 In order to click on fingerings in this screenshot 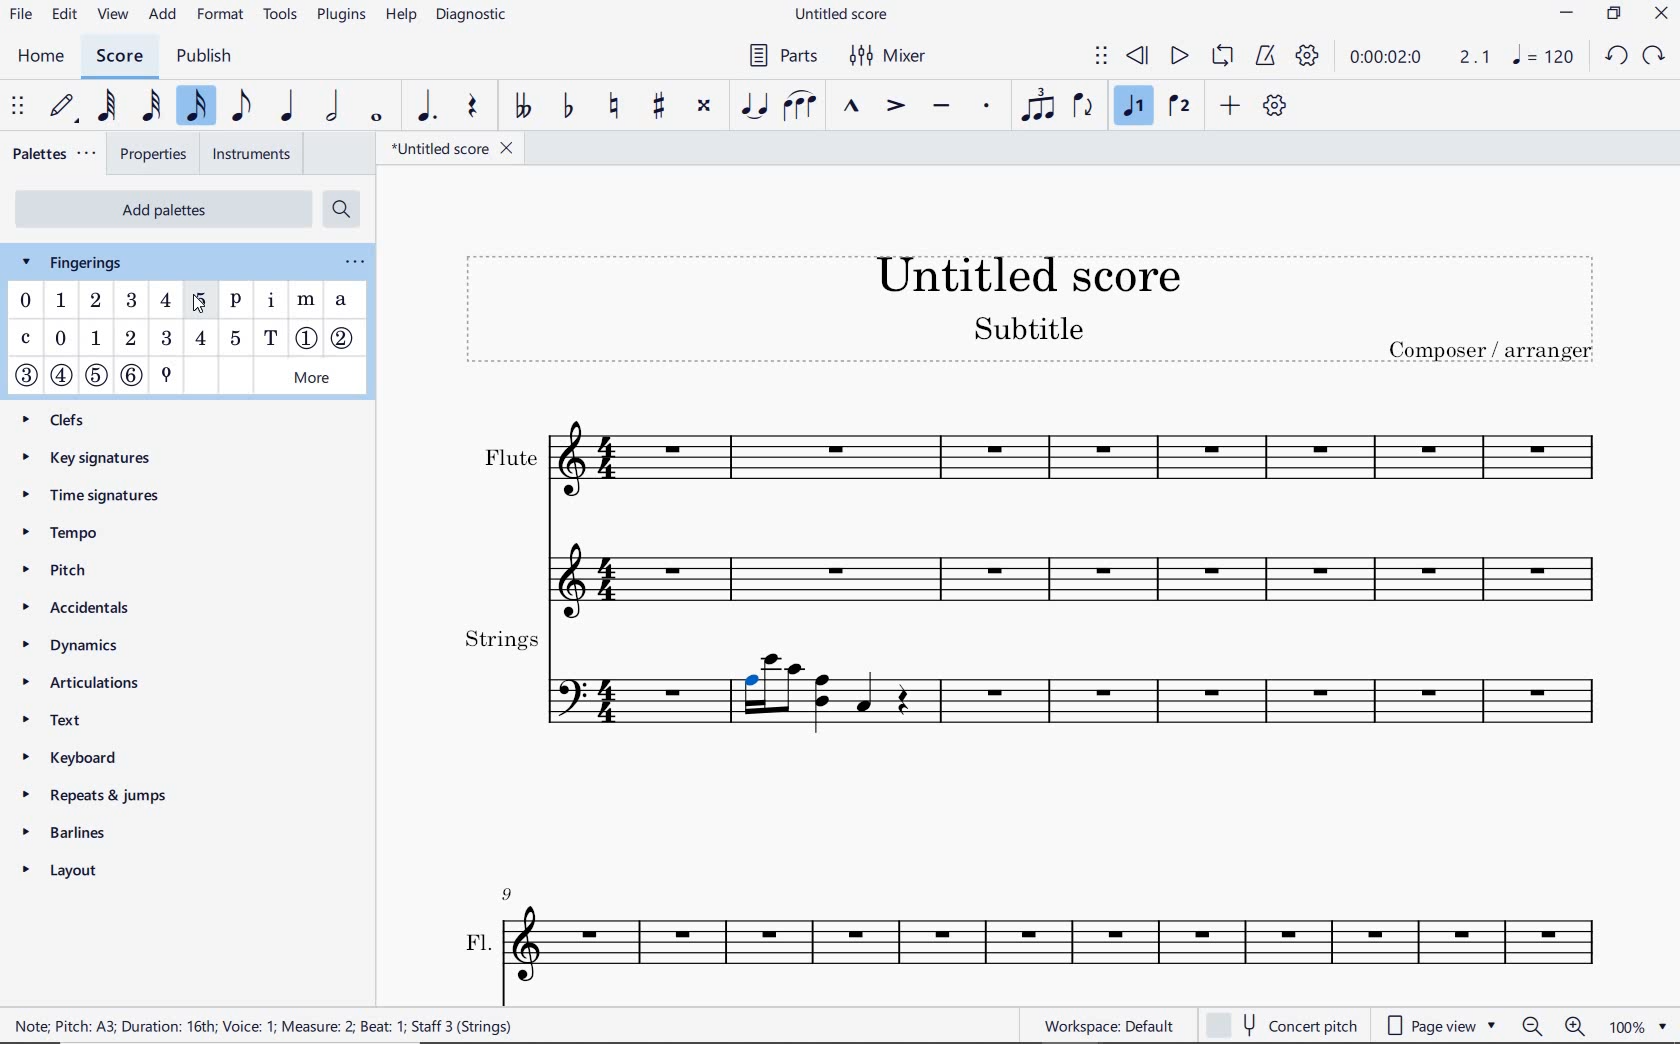, I will do `click(82, 262)`.